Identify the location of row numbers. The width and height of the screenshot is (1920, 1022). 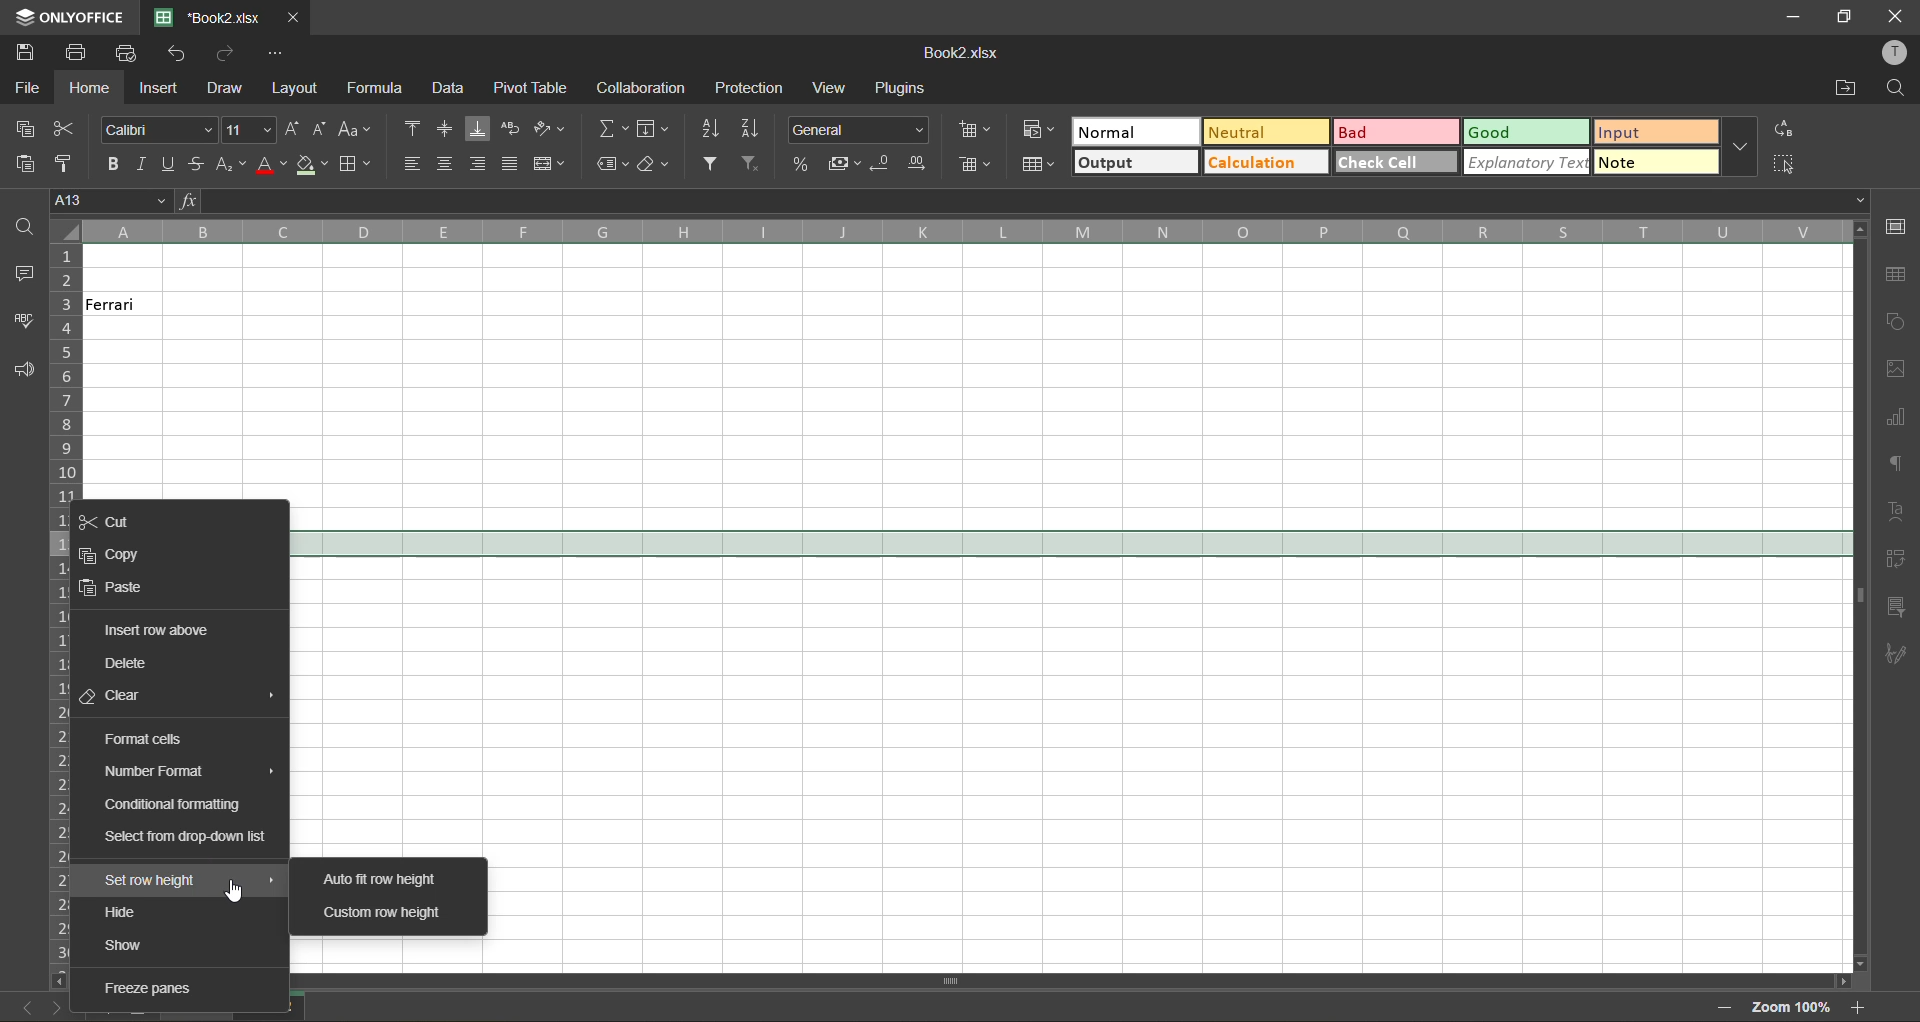
(66, 371).